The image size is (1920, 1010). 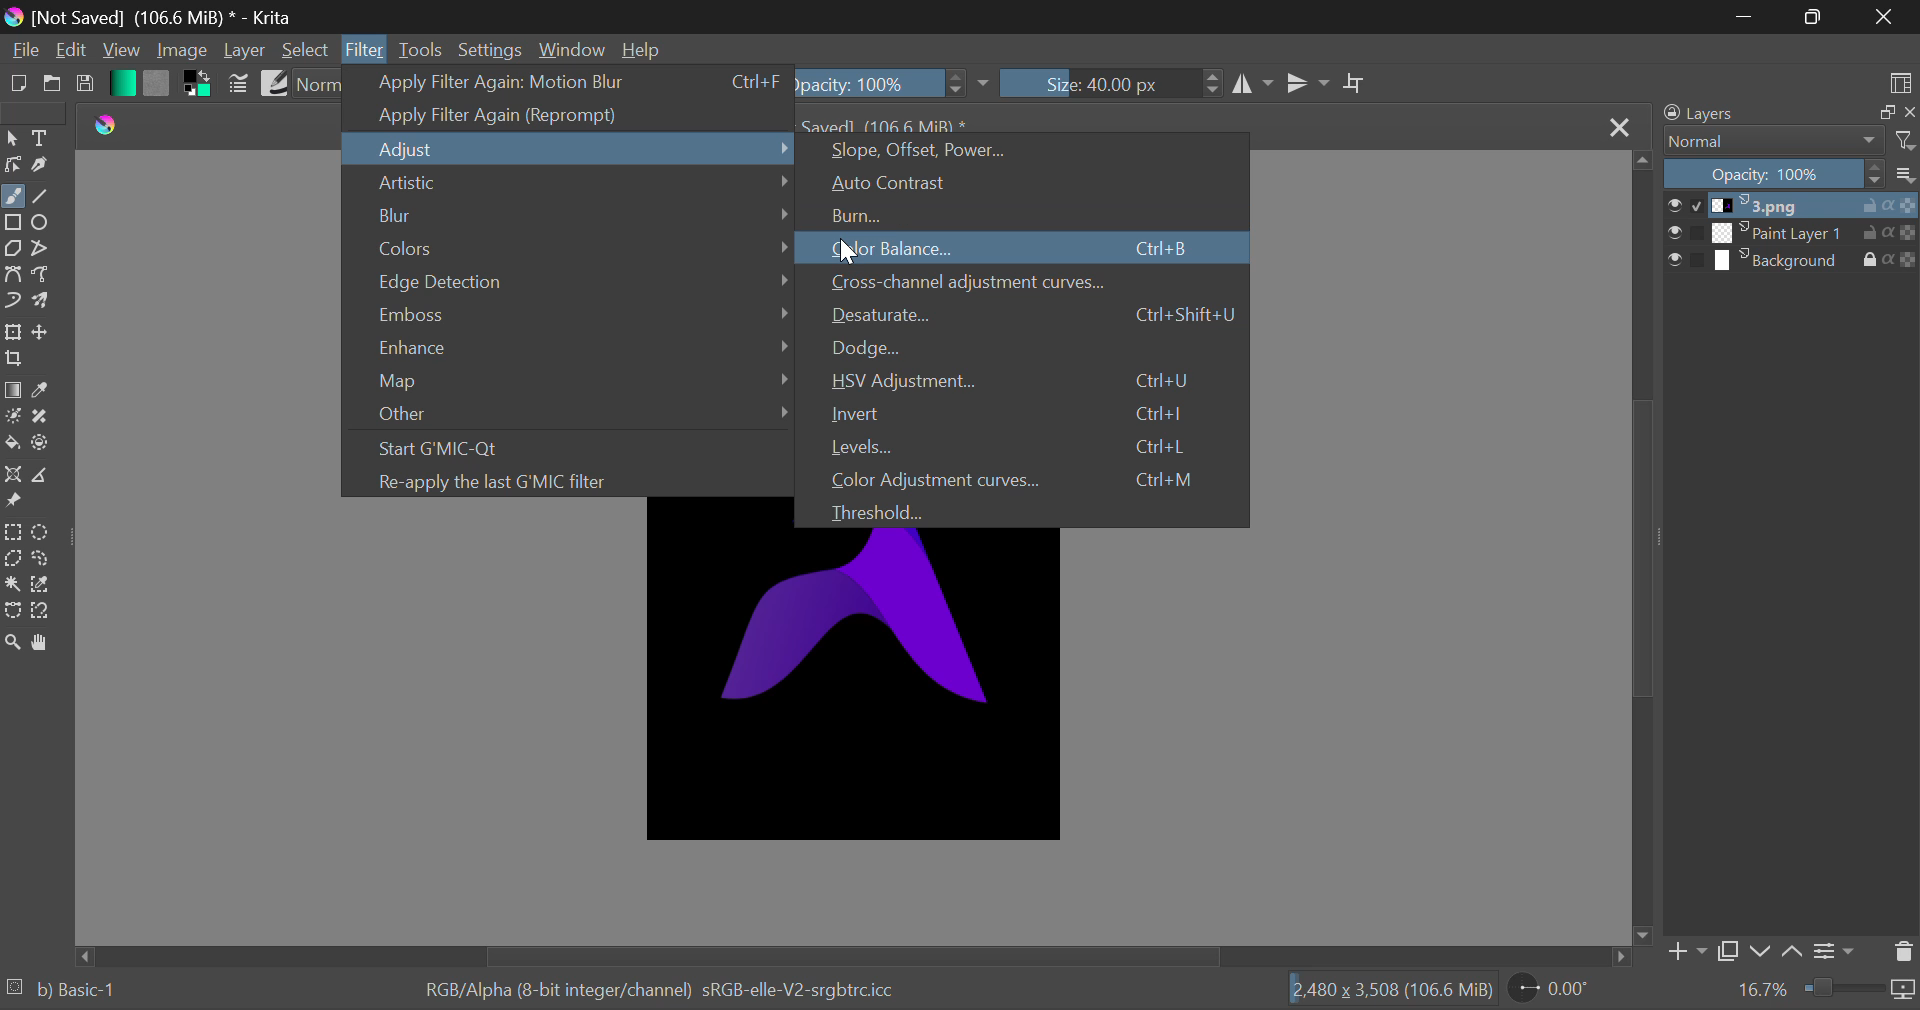 I want to click on Color Adjustment Curves, so click(x=1030, y=477).